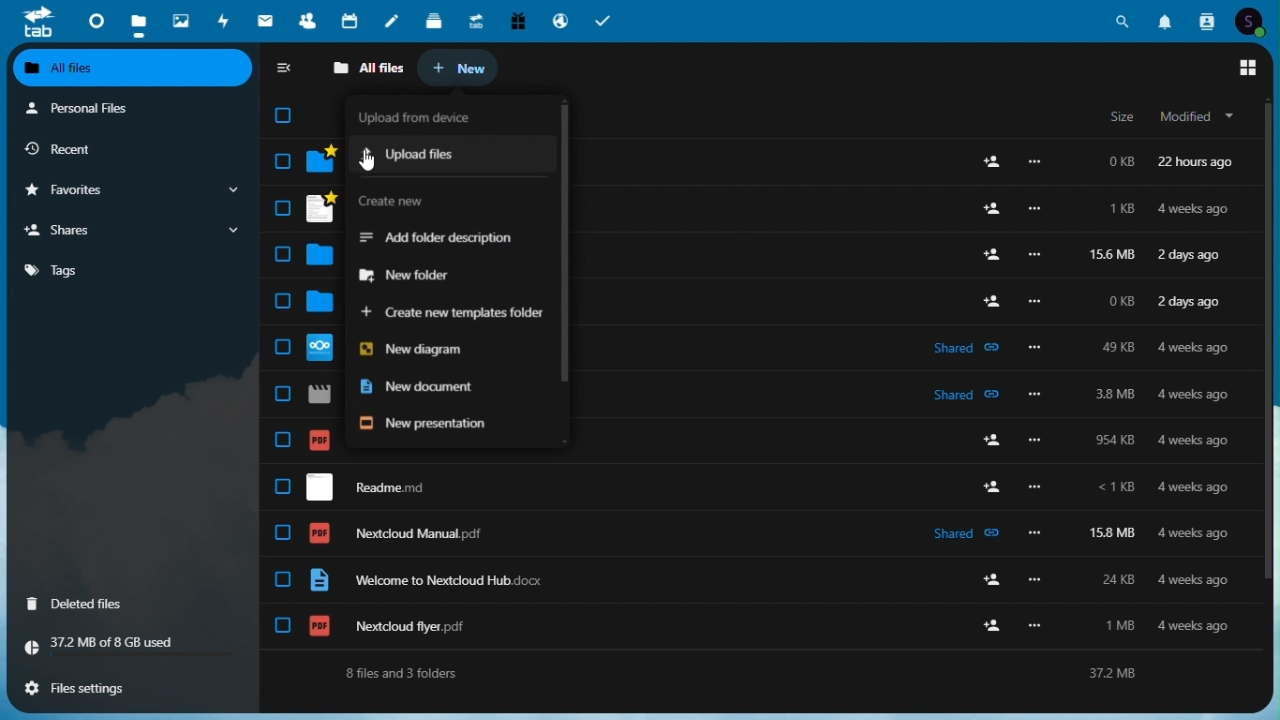 The image size is (1280, 720). I want to click on 22 hours ago, so click(1203, 162).